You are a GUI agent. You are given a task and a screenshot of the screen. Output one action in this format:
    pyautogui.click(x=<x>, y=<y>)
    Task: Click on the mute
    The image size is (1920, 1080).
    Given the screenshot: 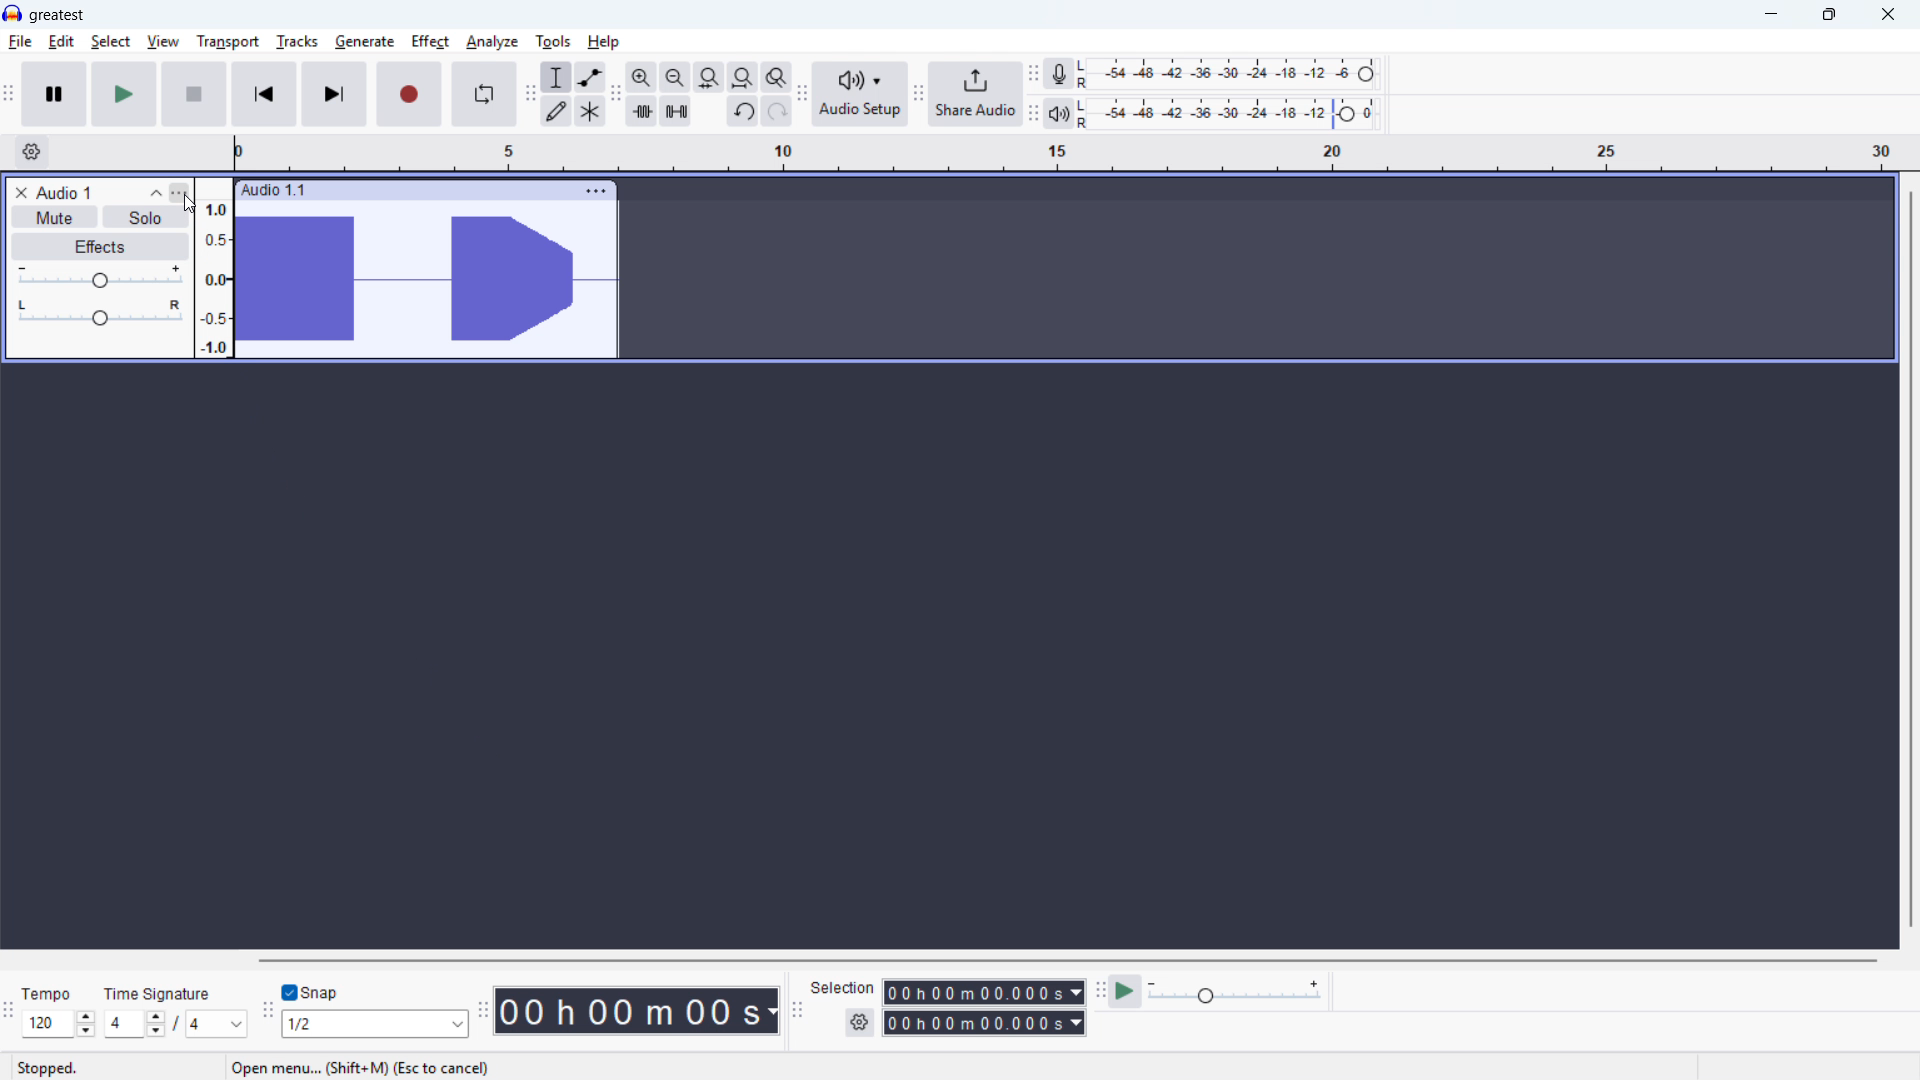 What is the action you would take?
    pyautogui.click(x=54, y=217)
    